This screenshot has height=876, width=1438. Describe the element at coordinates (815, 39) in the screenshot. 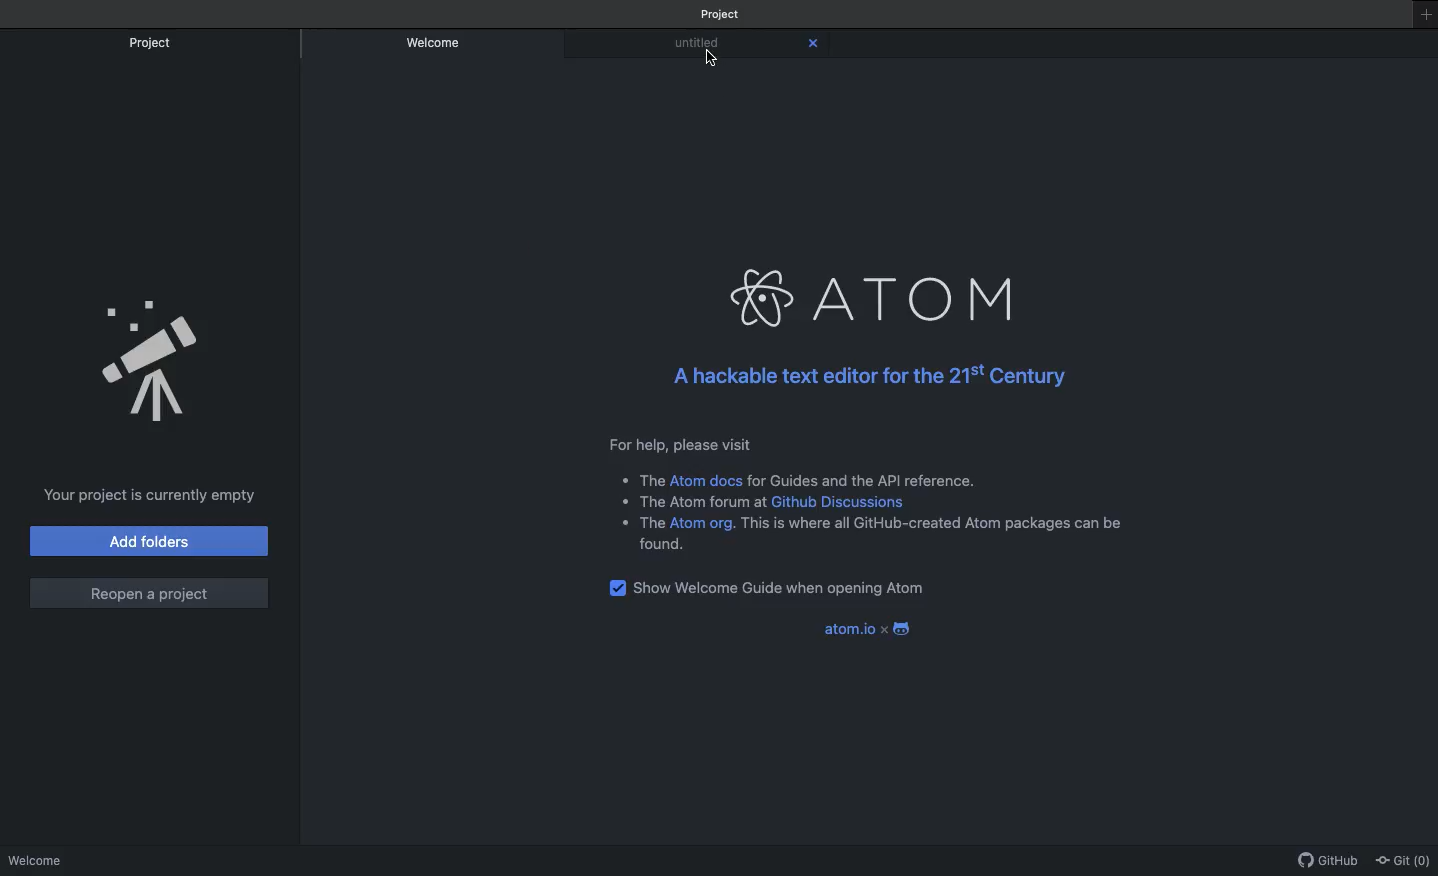

I see `Close` at that location.